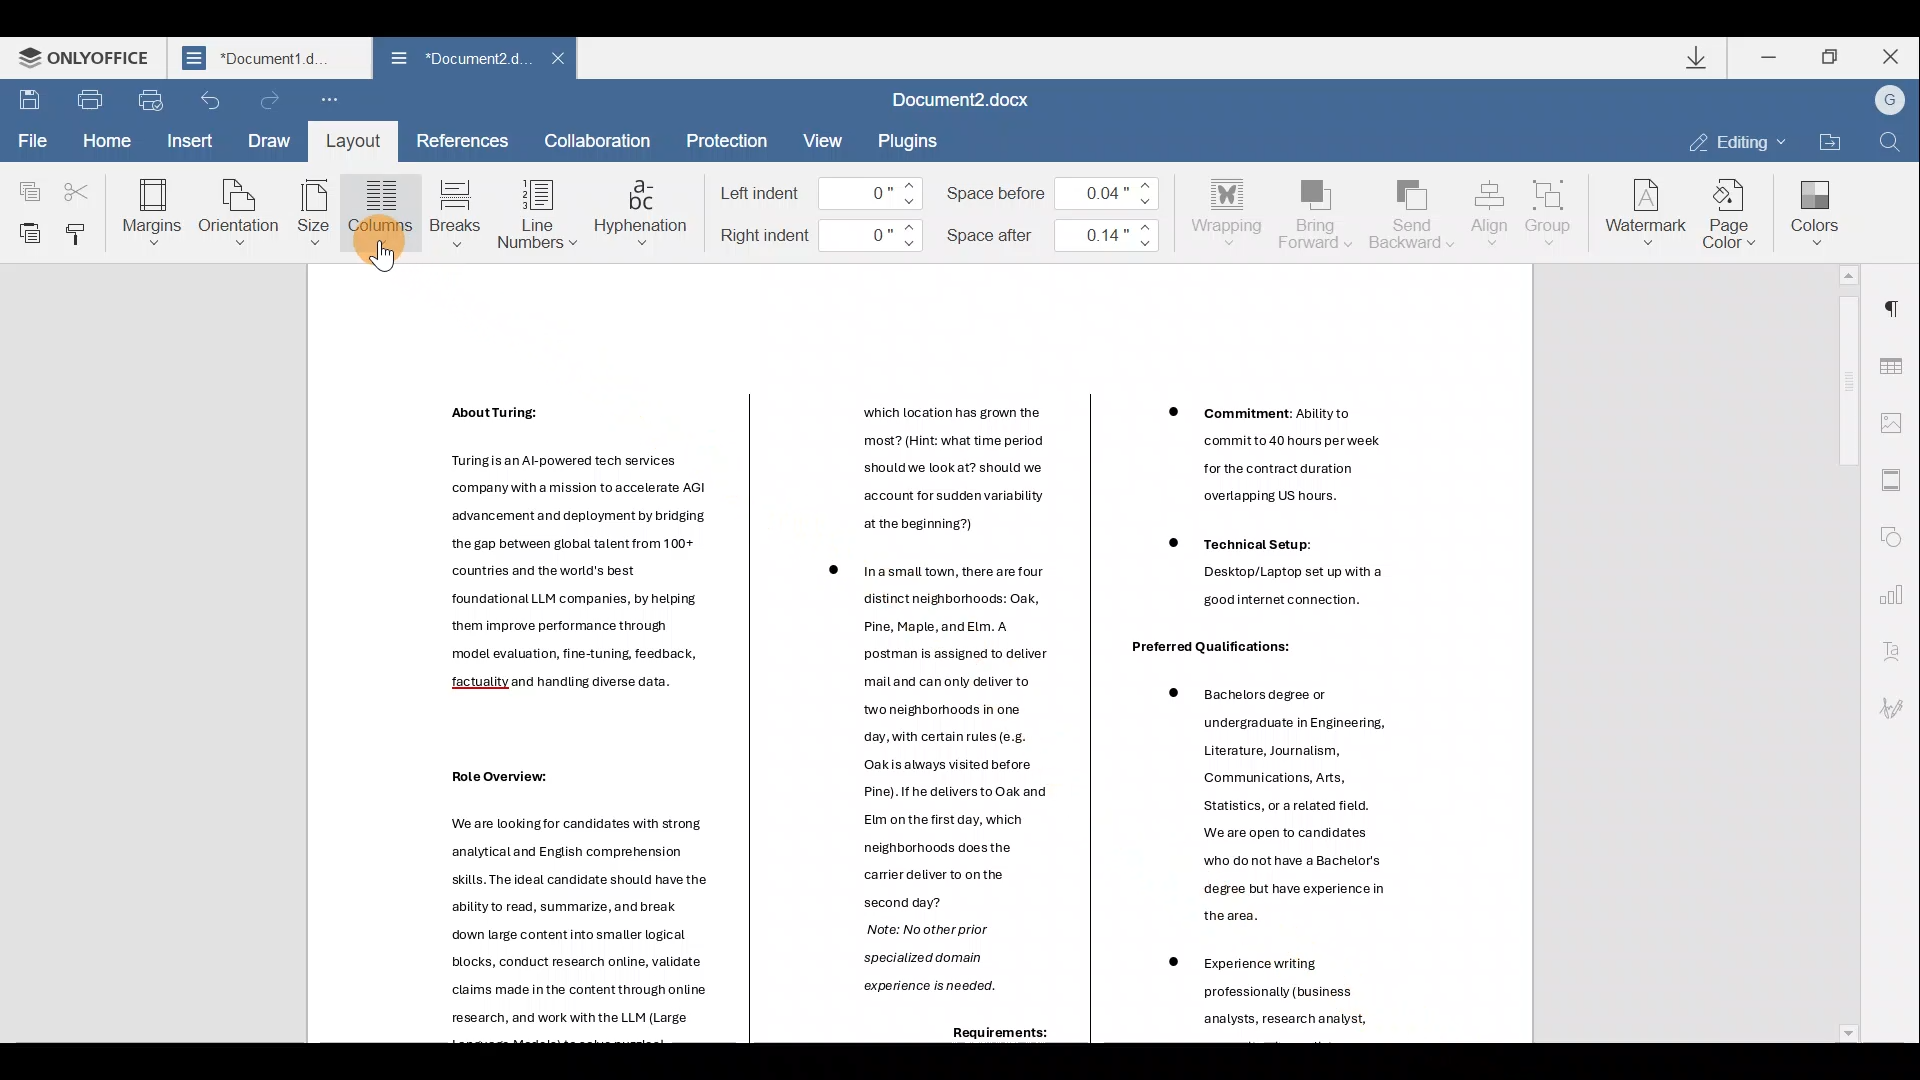 This screenshot has height=1080, width=1920. Describe the element at coordinates (83, 182) in the screenshot. I see `Cut` at that location.